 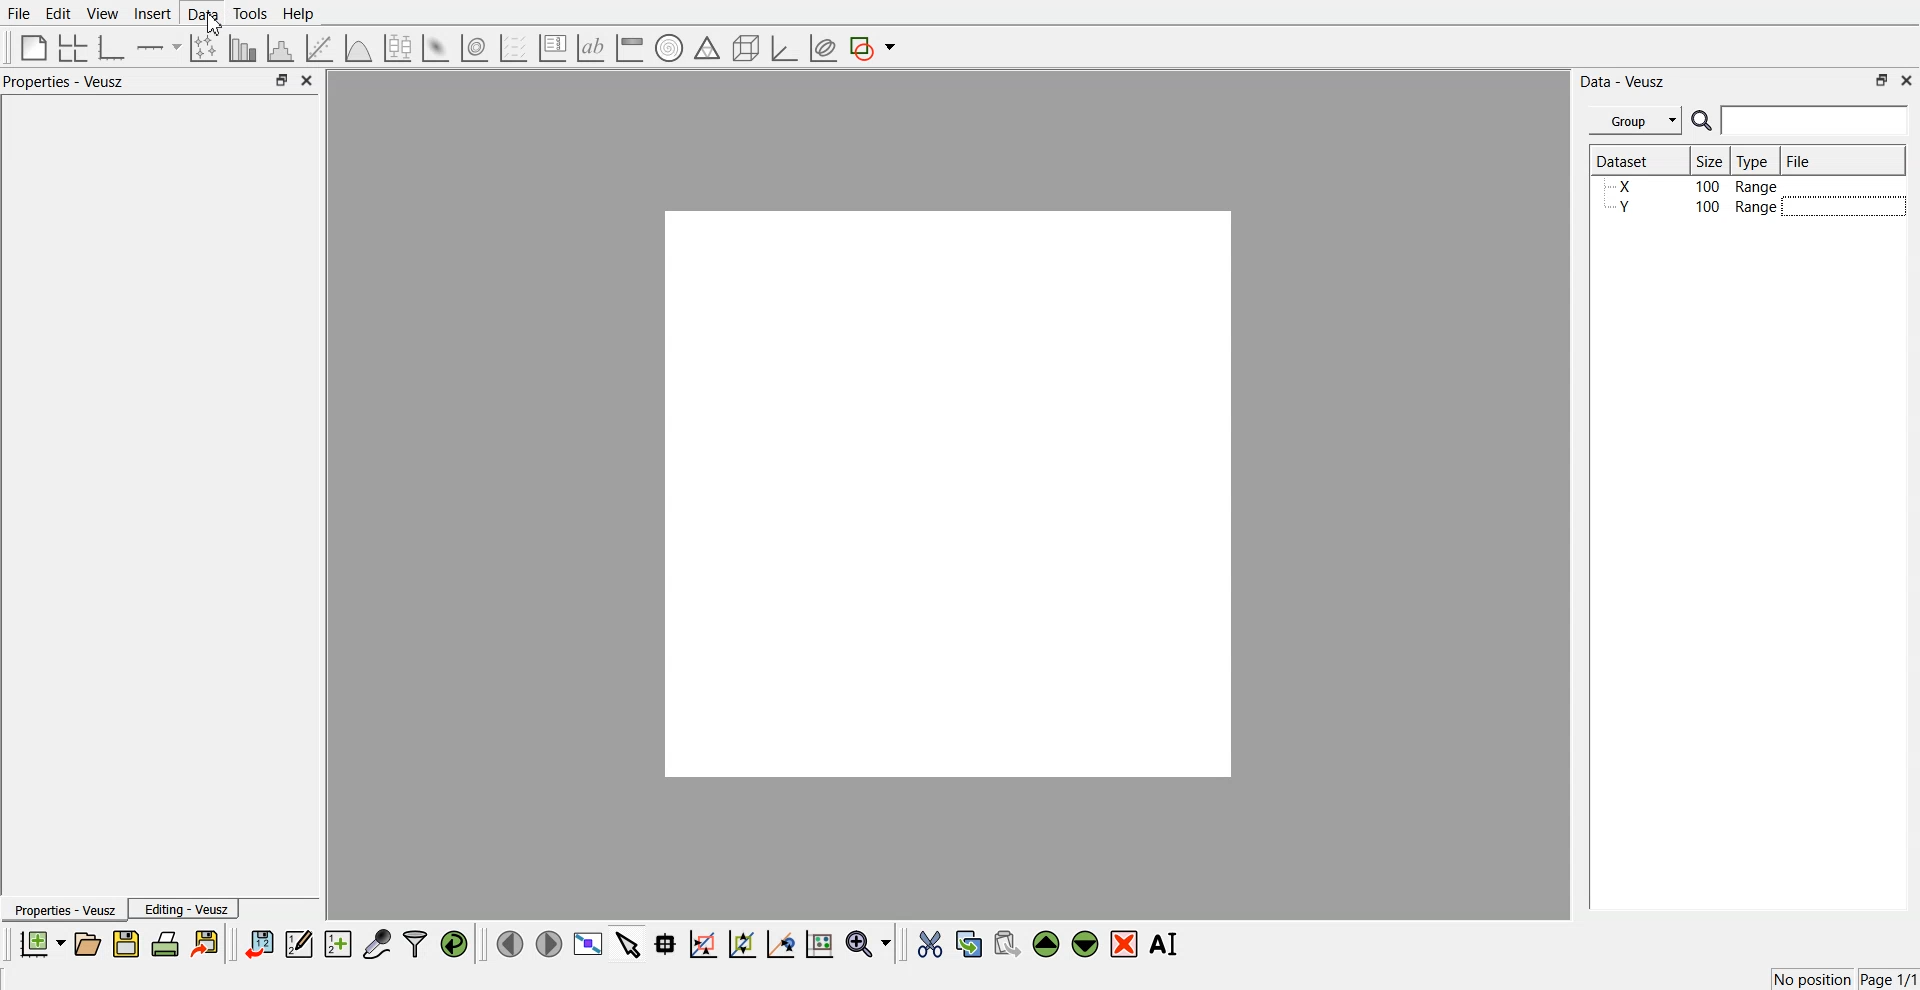 What do you see at coordinates (435, 48) in the screenshot?
I see `3D Surface` at bounding box center [435, 48].